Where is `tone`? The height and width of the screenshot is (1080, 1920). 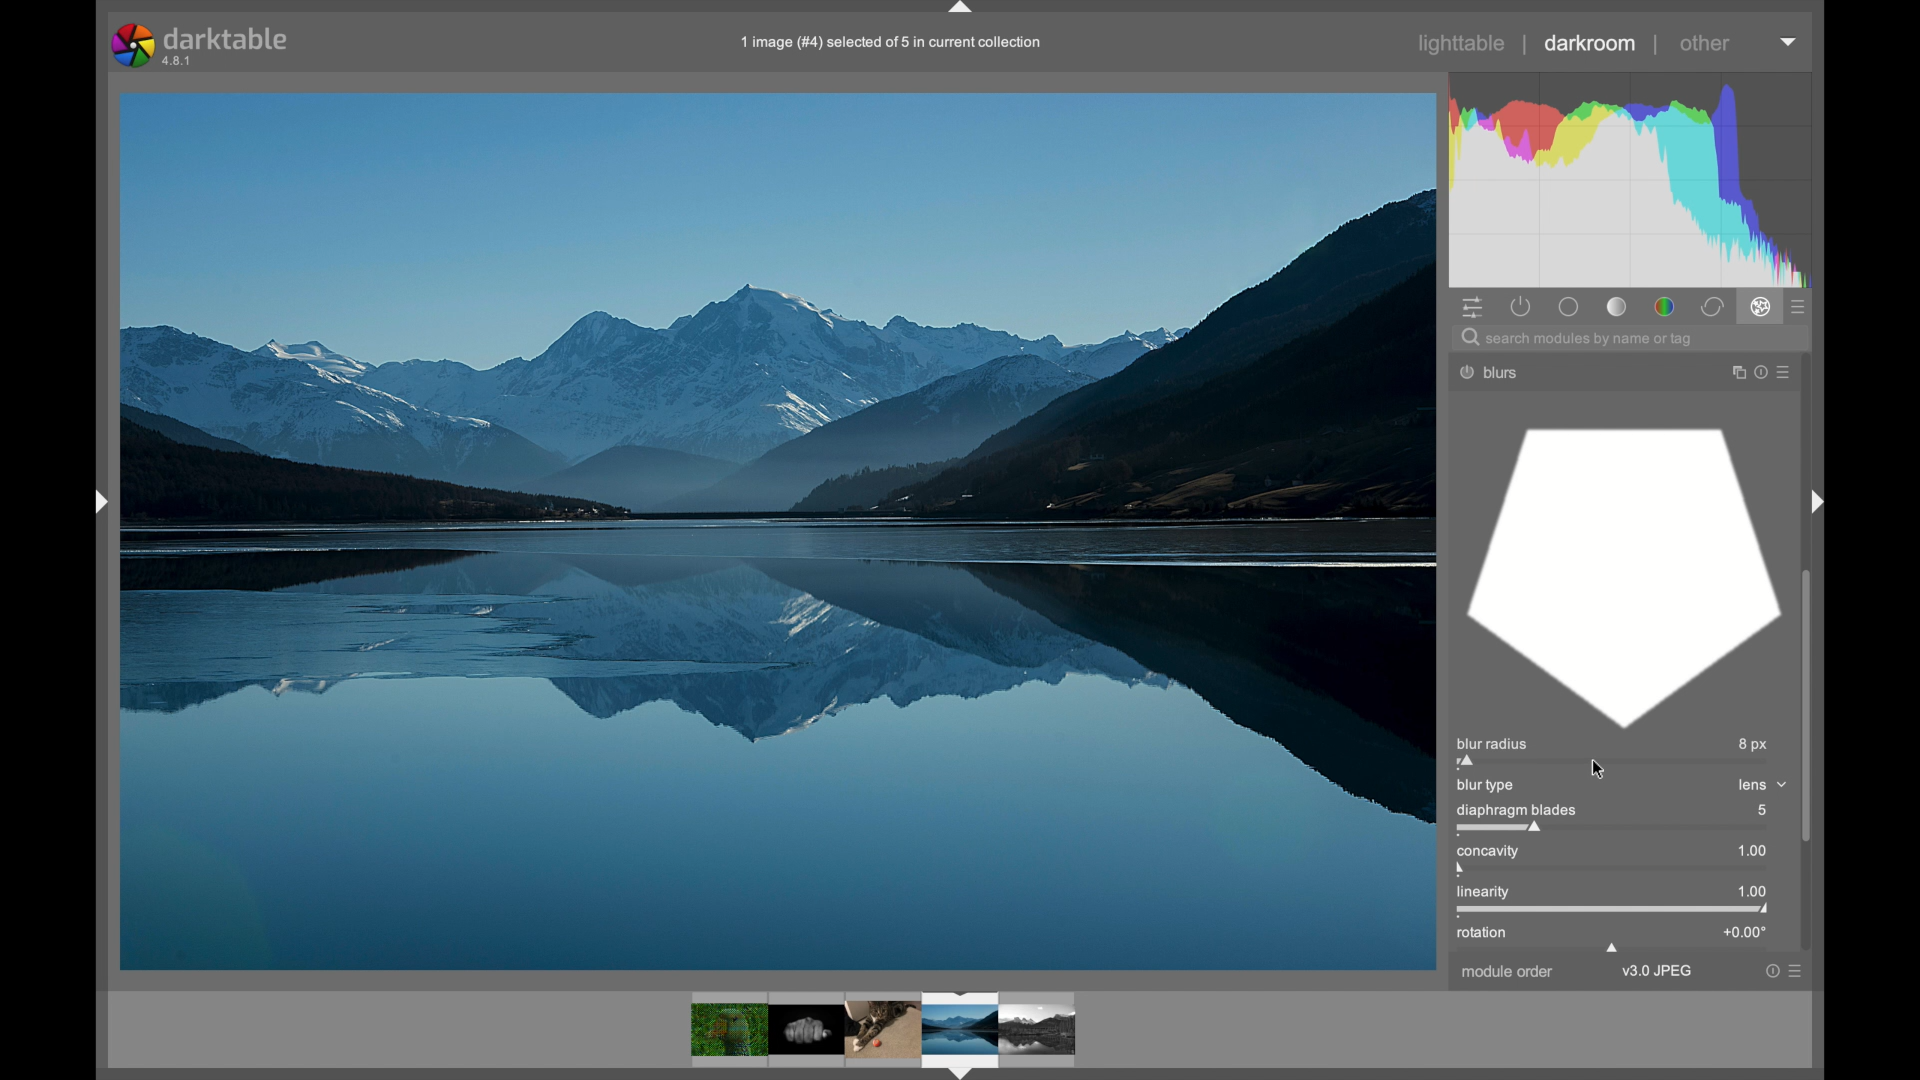
tone is located at coordinates (1616, 306).